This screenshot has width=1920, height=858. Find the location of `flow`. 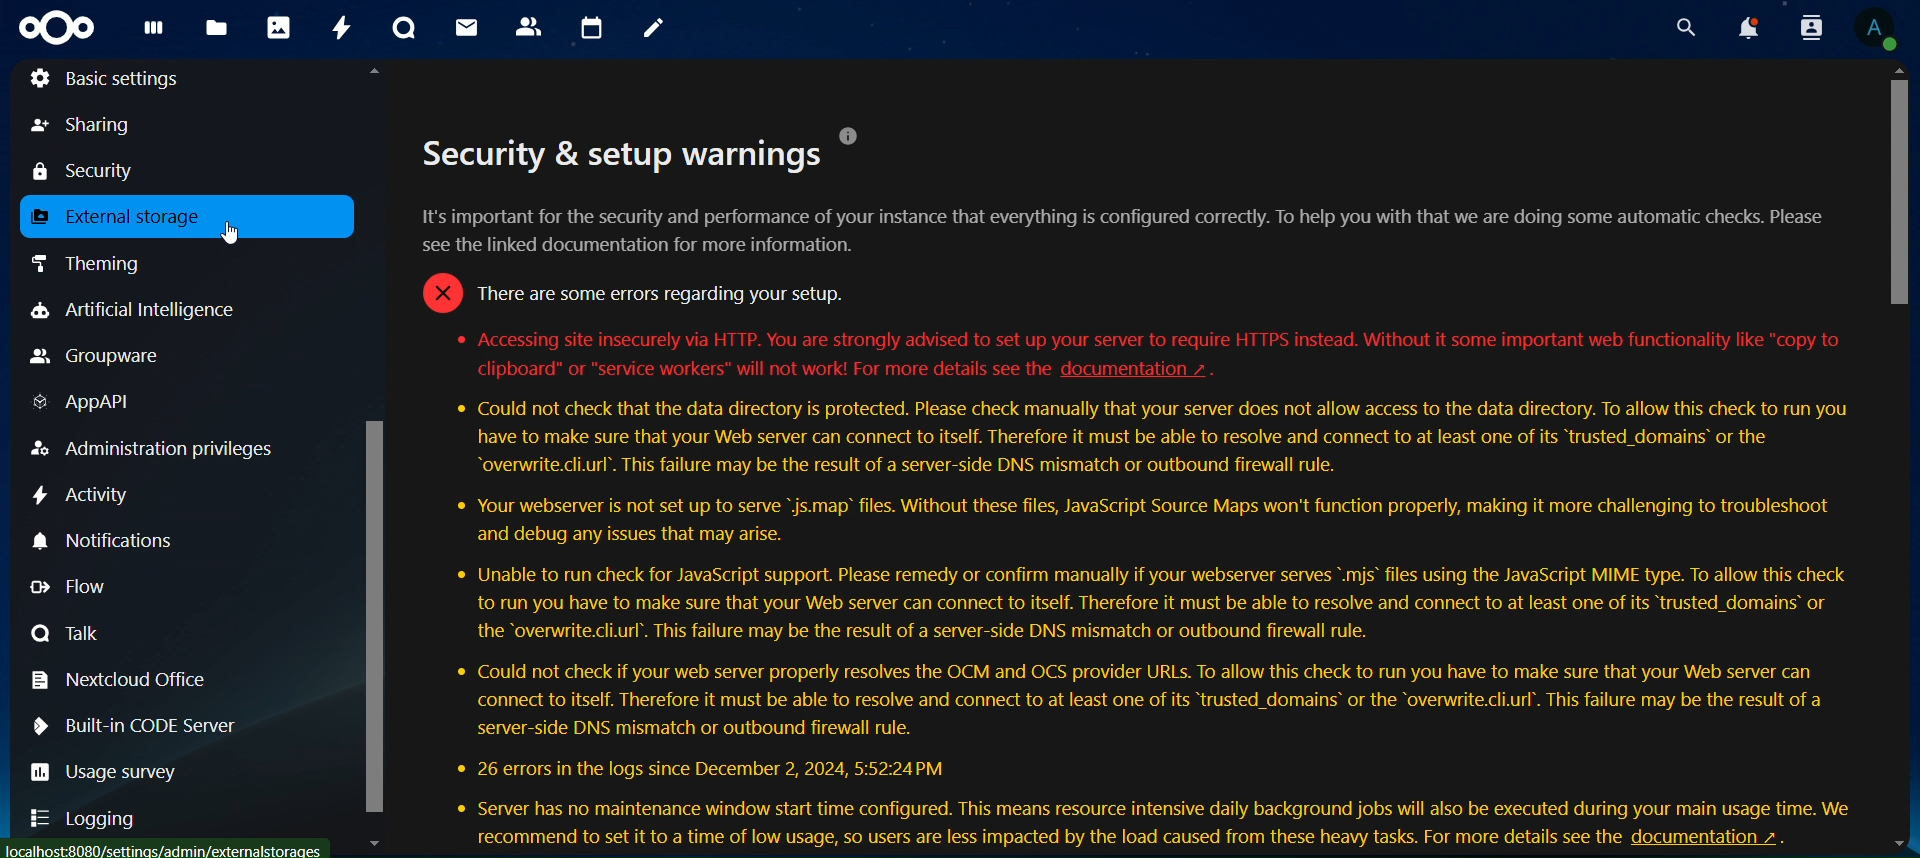

flow is located at coordinates (72, 586).